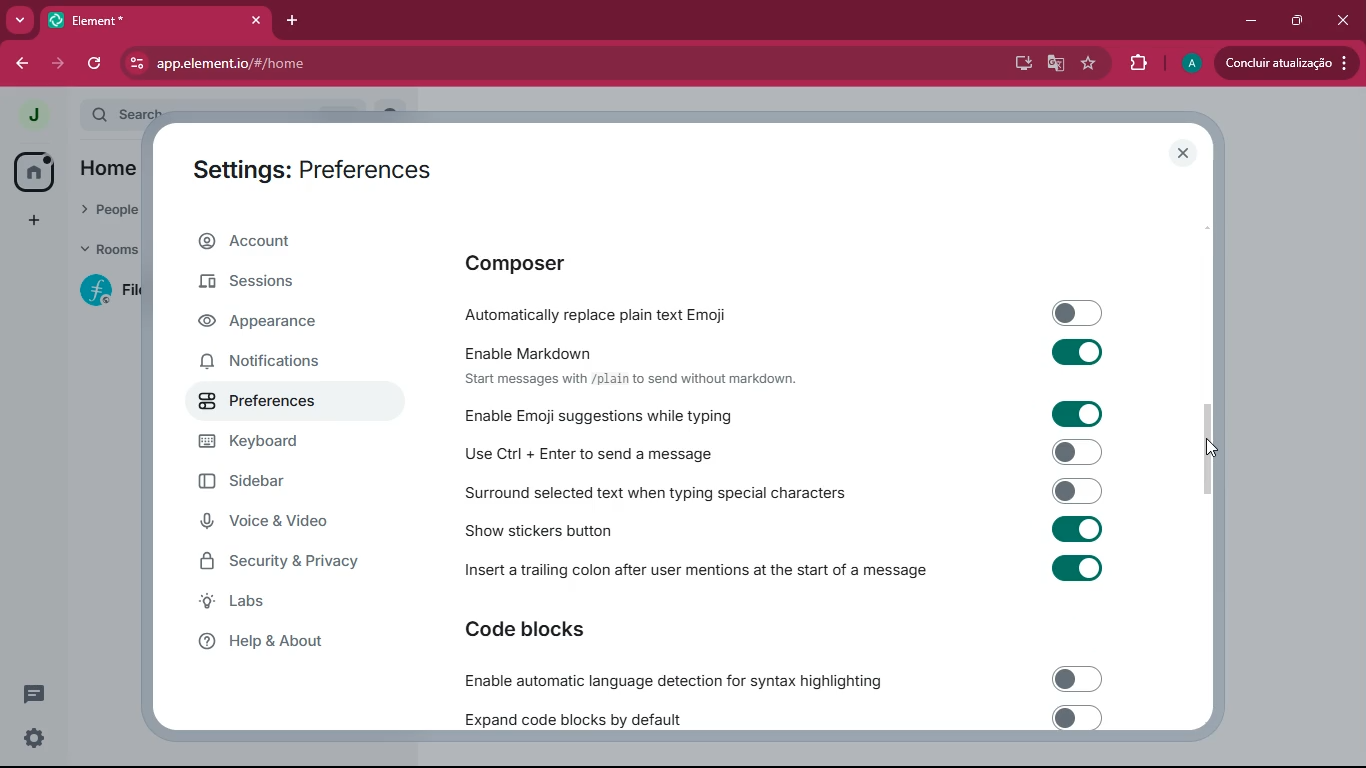  Describe the element at coordinates (775, 570) in the screenshot. I see `Insert a trailing colon after user mentions at the start of a message` at that location.